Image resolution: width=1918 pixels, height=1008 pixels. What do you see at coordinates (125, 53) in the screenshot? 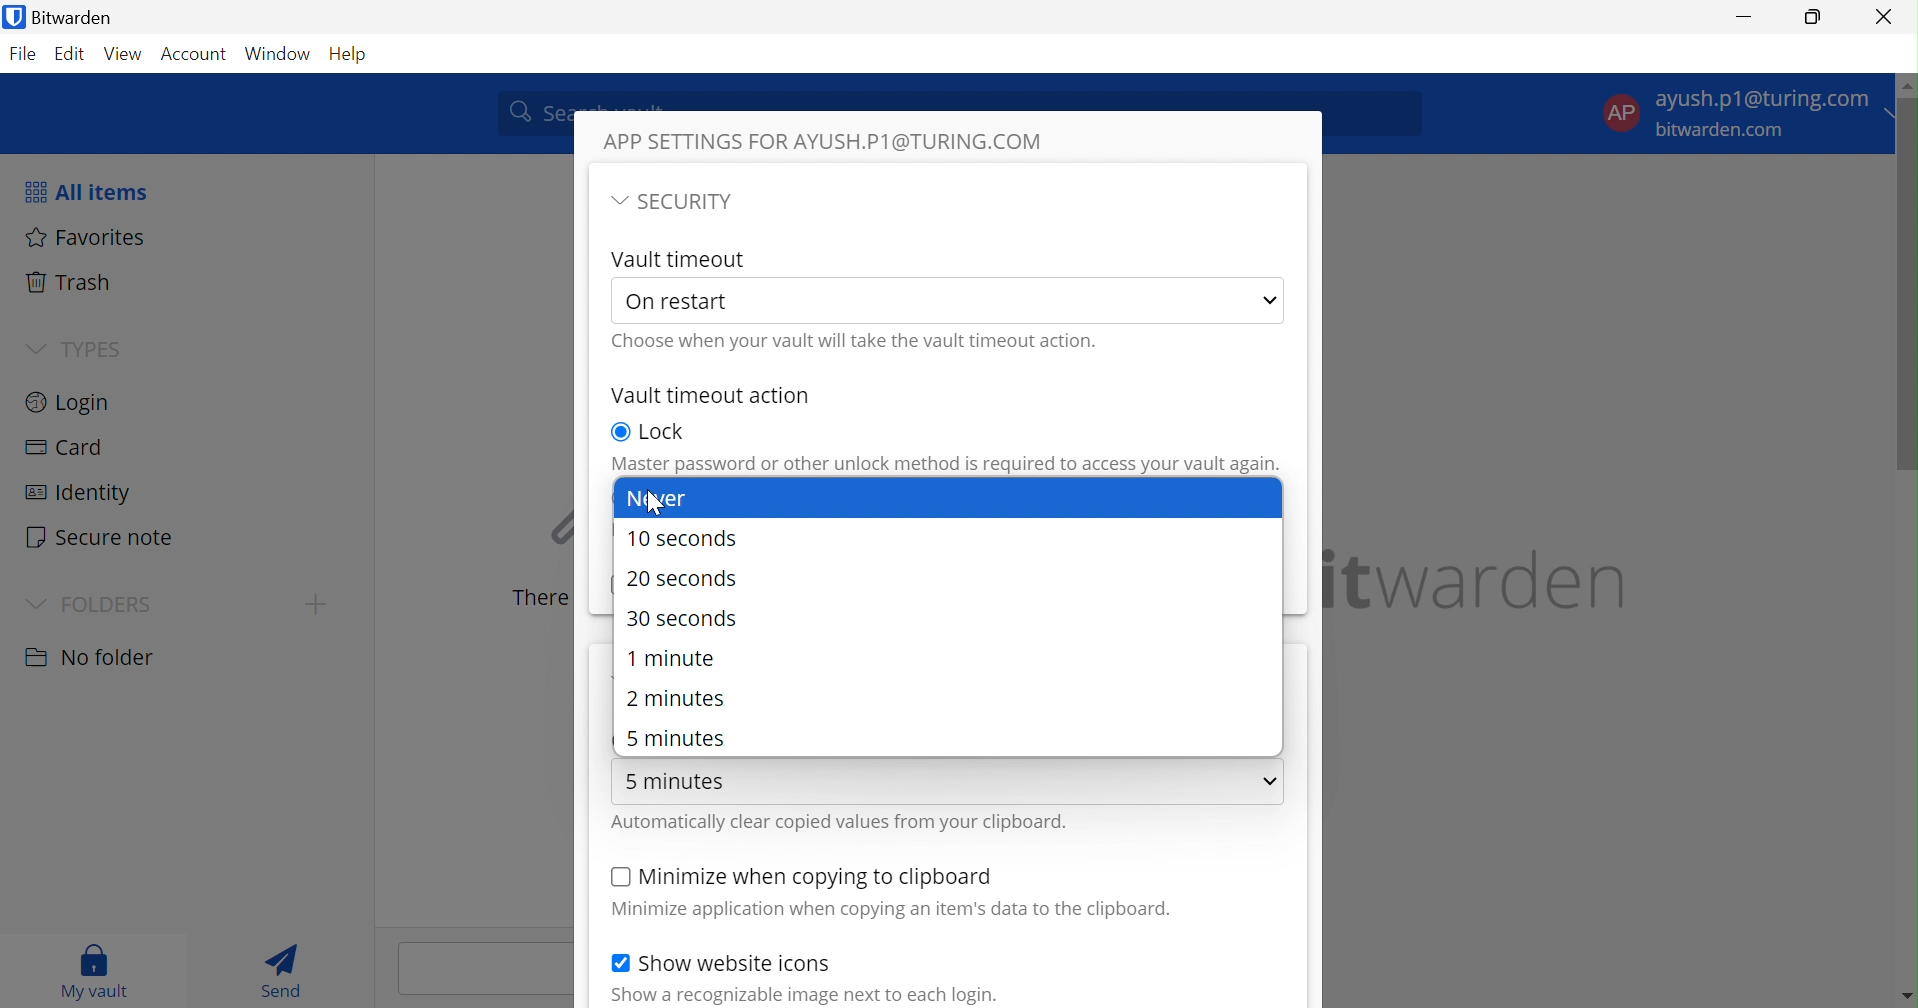
I see `View` at bounding box center [125, 53].